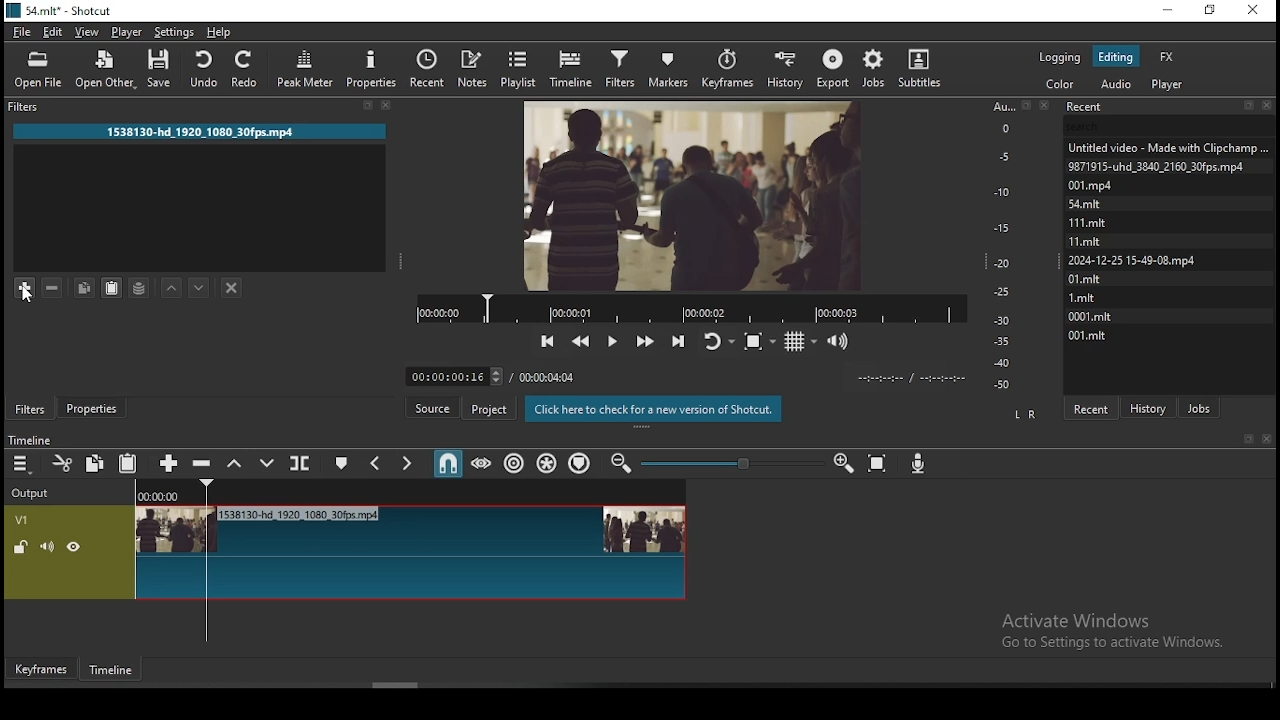 The height and width of the screenshot is (720, 1280). What do you see at coordinates (1091, 296) in the screenshot?
I see `1mit` at bounding box center [1091, 296].